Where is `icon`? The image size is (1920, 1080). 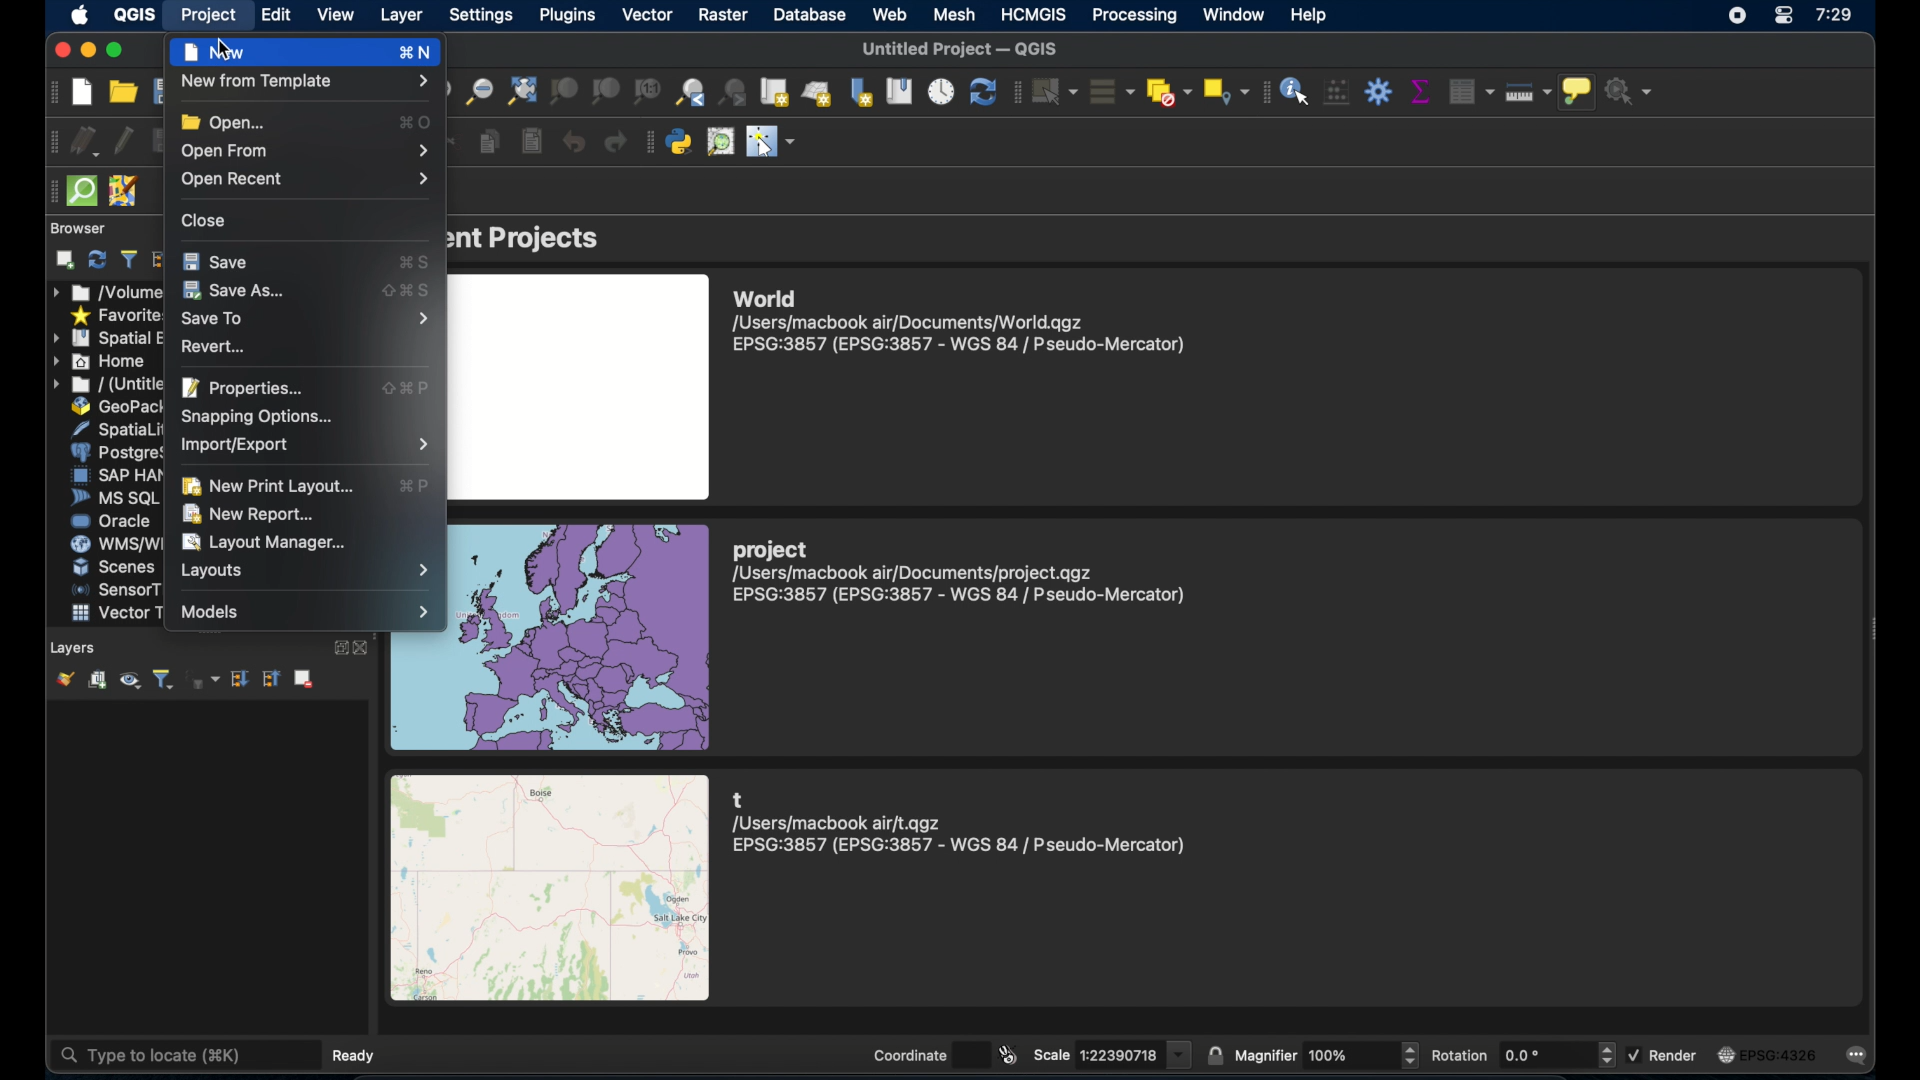 icon is located at coordinates (80, 613).